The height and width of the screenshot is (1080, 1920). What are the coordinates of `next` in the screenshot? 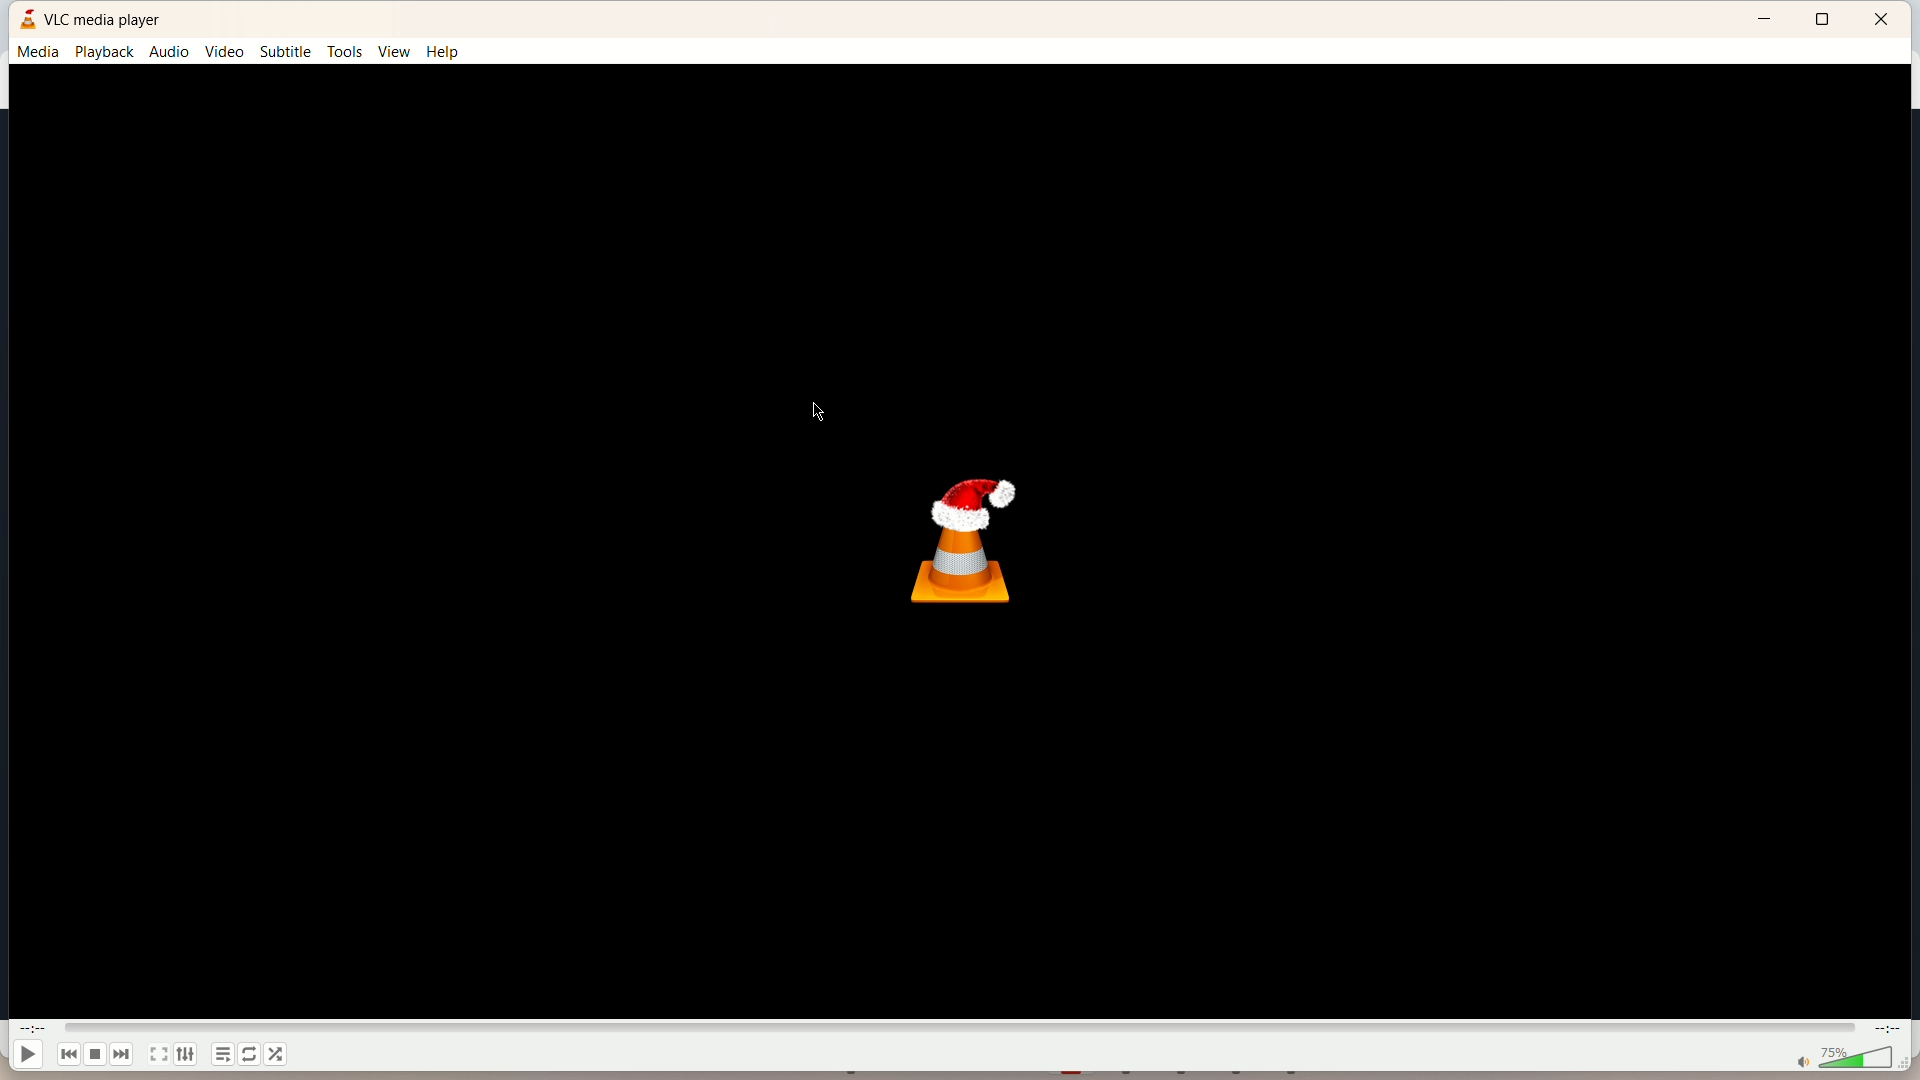 It's located at (124, 1054).